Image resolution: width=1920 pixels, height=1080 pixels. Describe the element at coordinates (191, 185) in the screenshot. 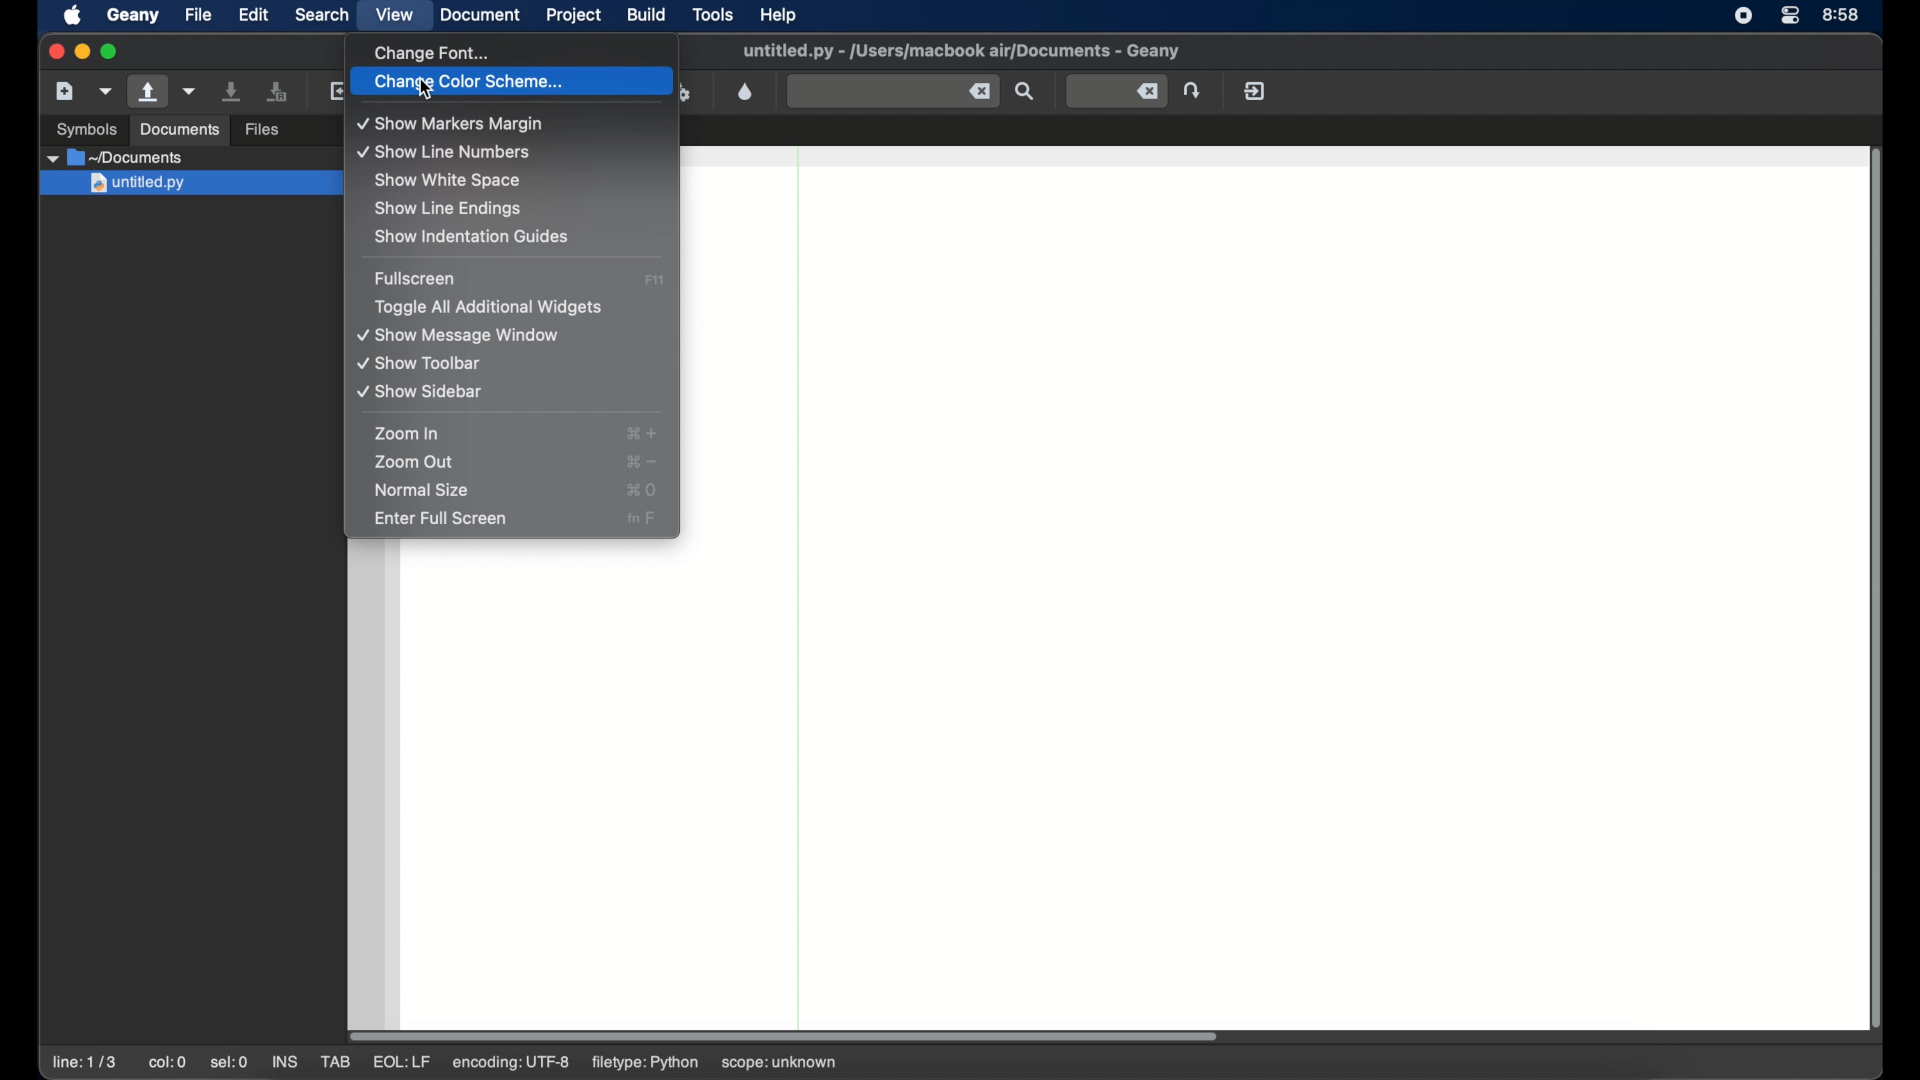

I see `untitled.py` at that location.